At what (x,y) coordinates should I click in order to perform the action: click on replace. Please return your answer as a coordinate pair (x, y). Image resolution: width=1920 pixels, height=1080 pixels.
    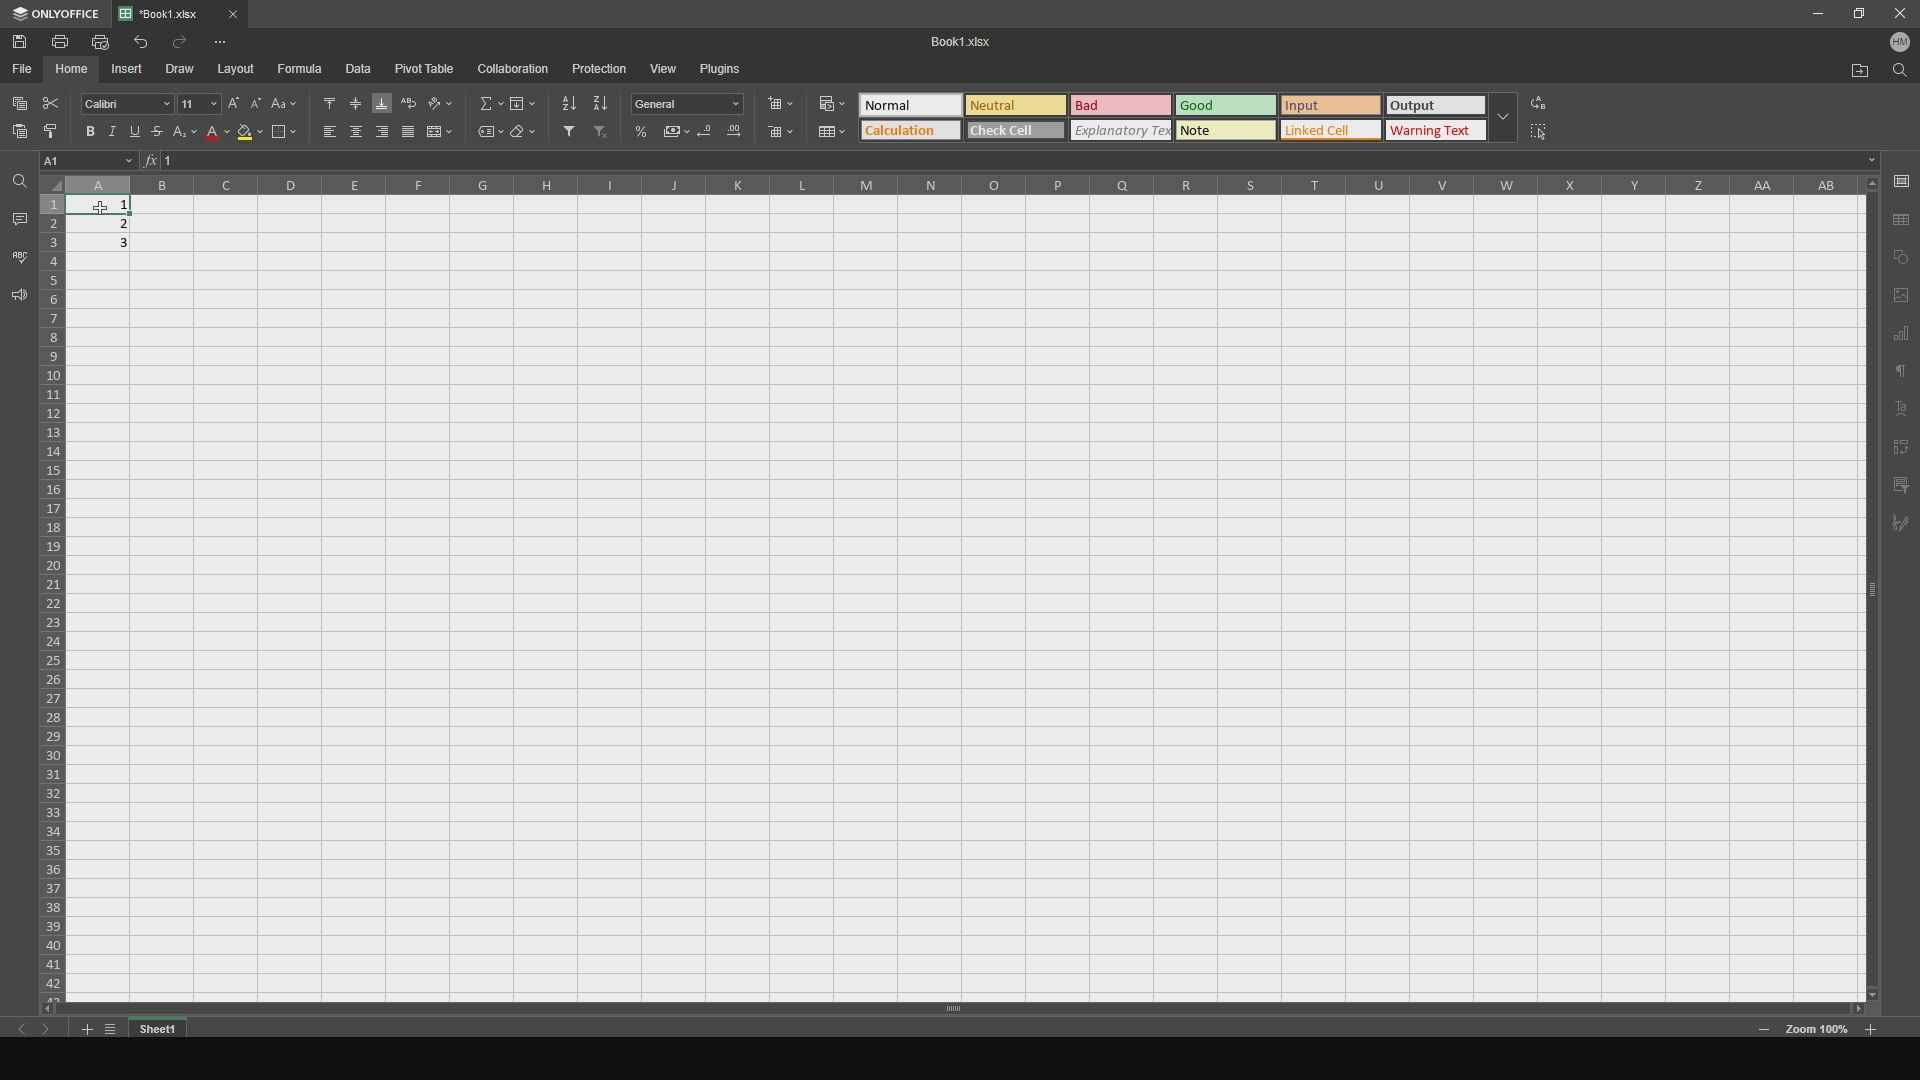
    Looking at the image, I should click on (1553, 100).